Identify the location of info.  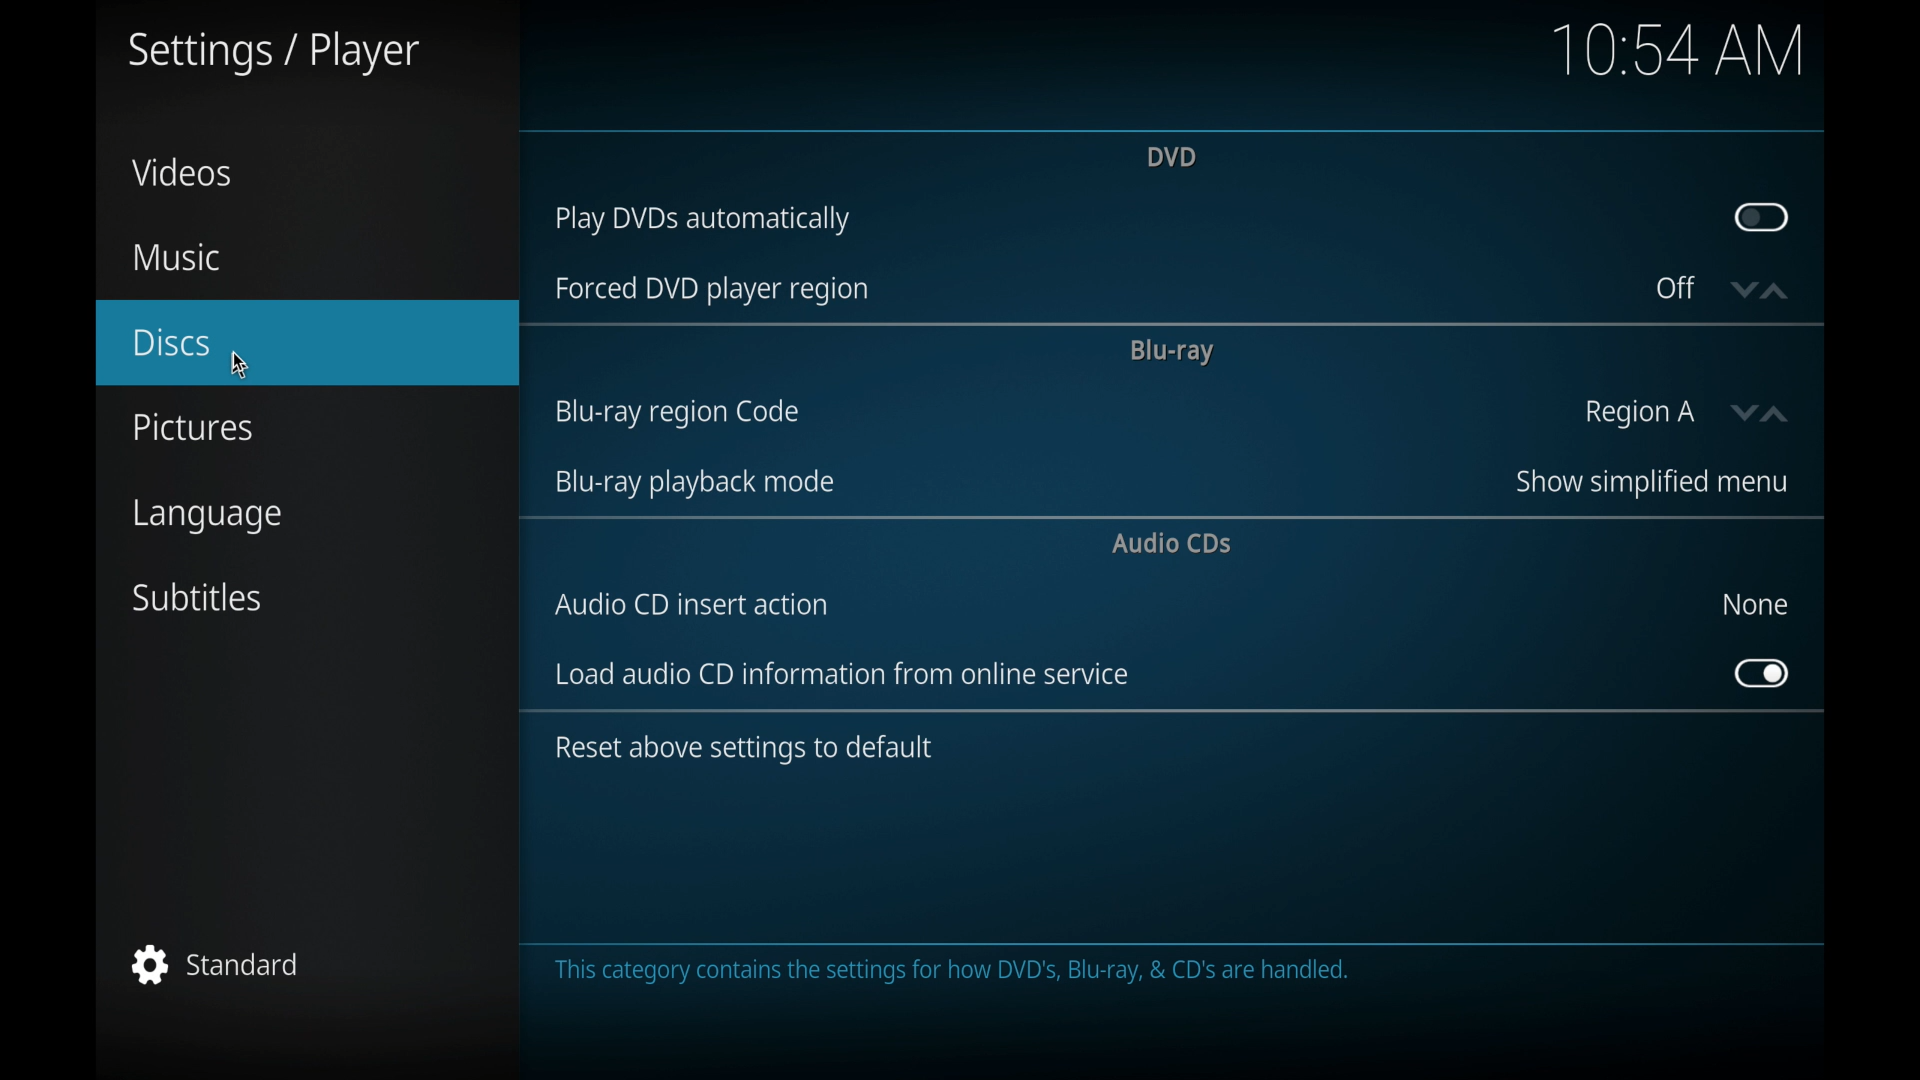
(743, 749).